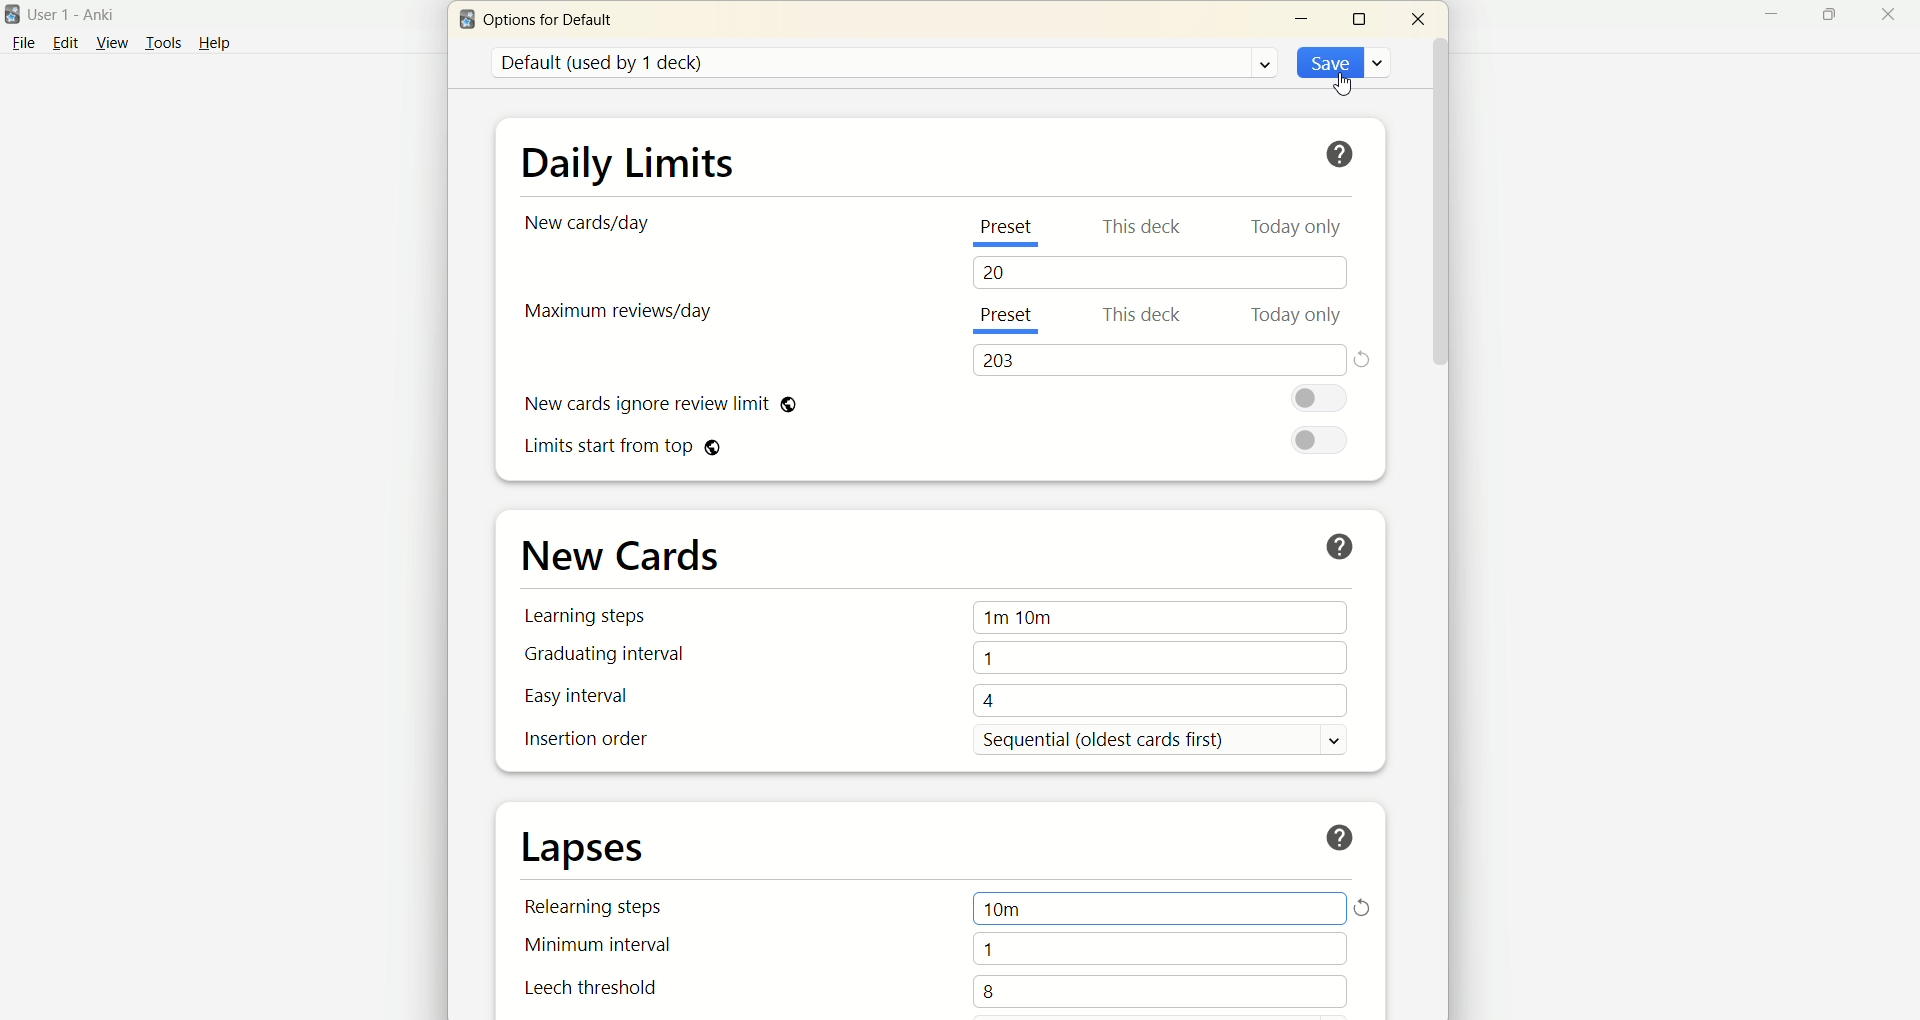 This screenshot has height=1020, width=1920. Describe the element at coordinates (577, 696) in the screenshot. I see `easy interval` at that location.